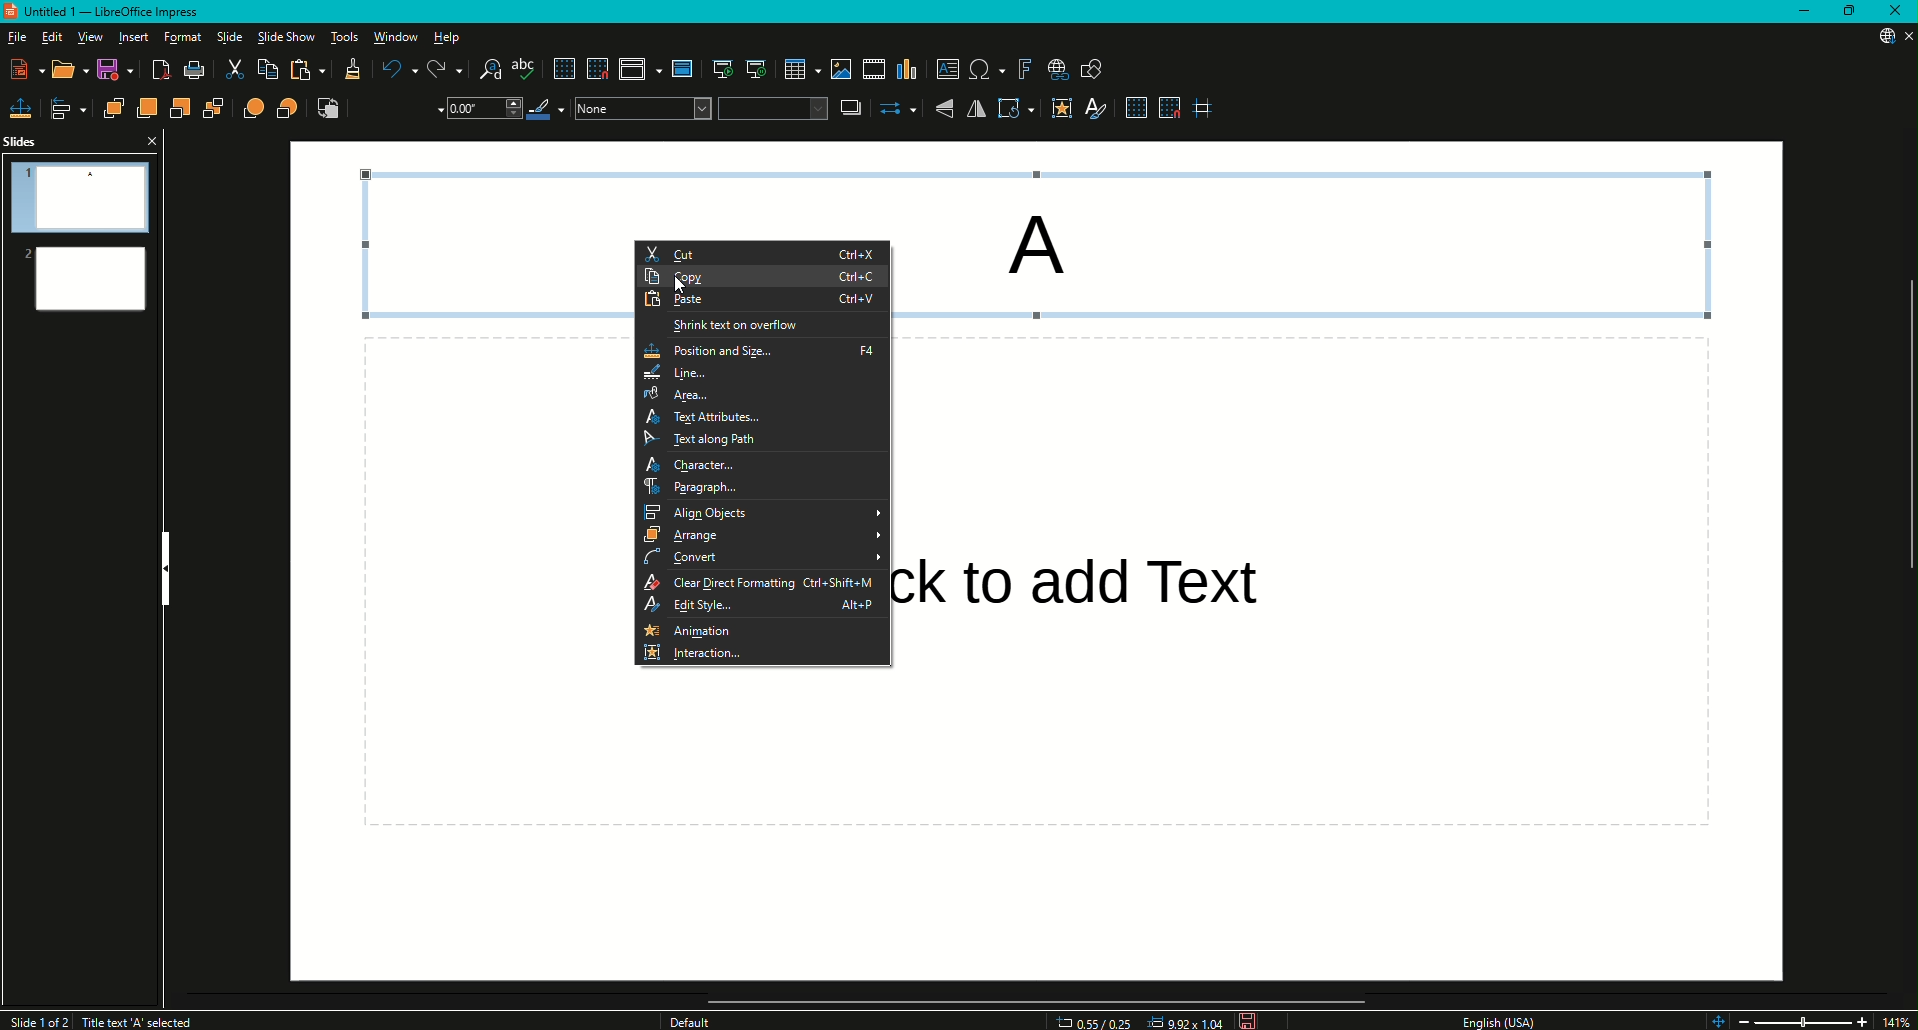 The height and width of the screenshot is (1030, 1918). I want to click on Print, so click(194, 69).